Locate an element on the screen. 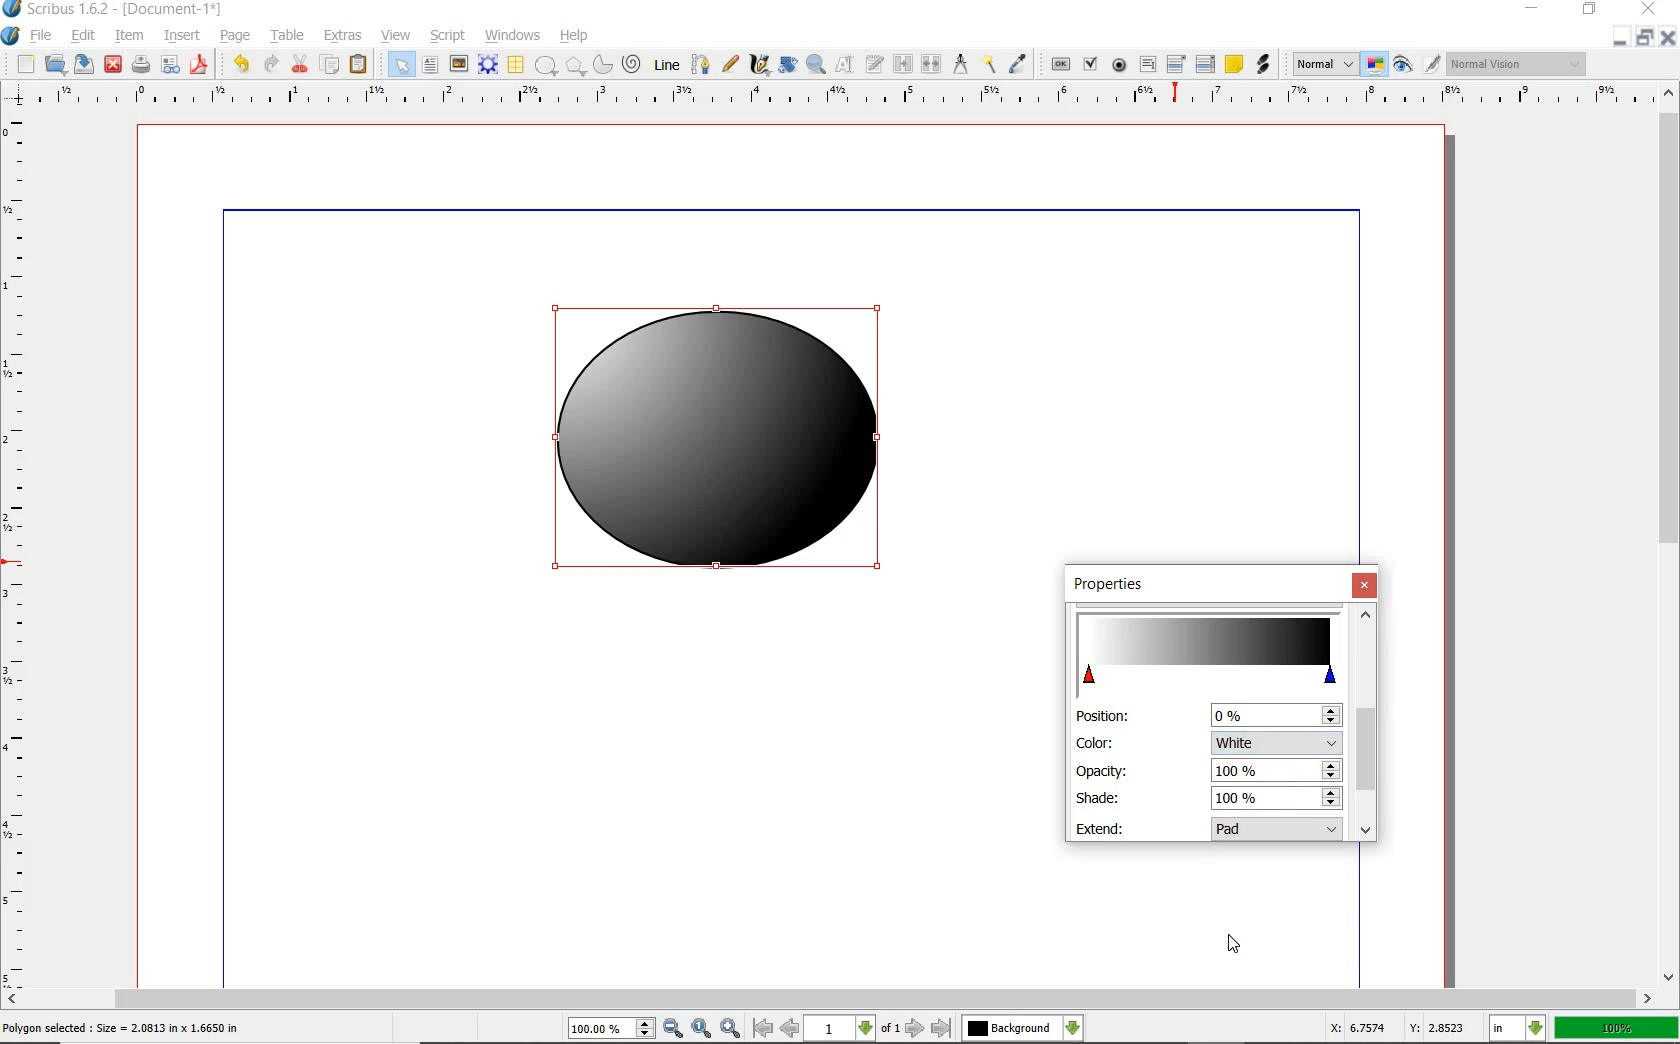 This screenshot has width=1680, height=1044. COPY is located at coordinates (332, 65).